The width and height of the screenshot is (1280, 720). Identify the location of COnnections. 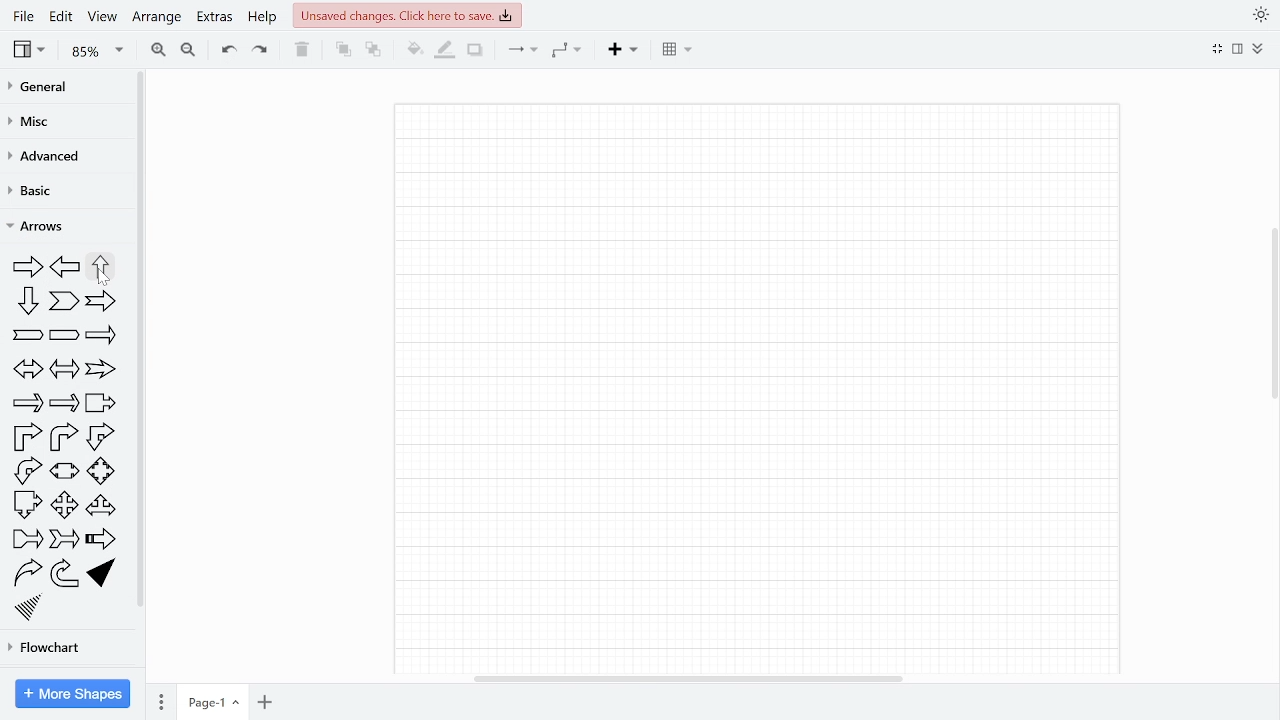
(523, 50).